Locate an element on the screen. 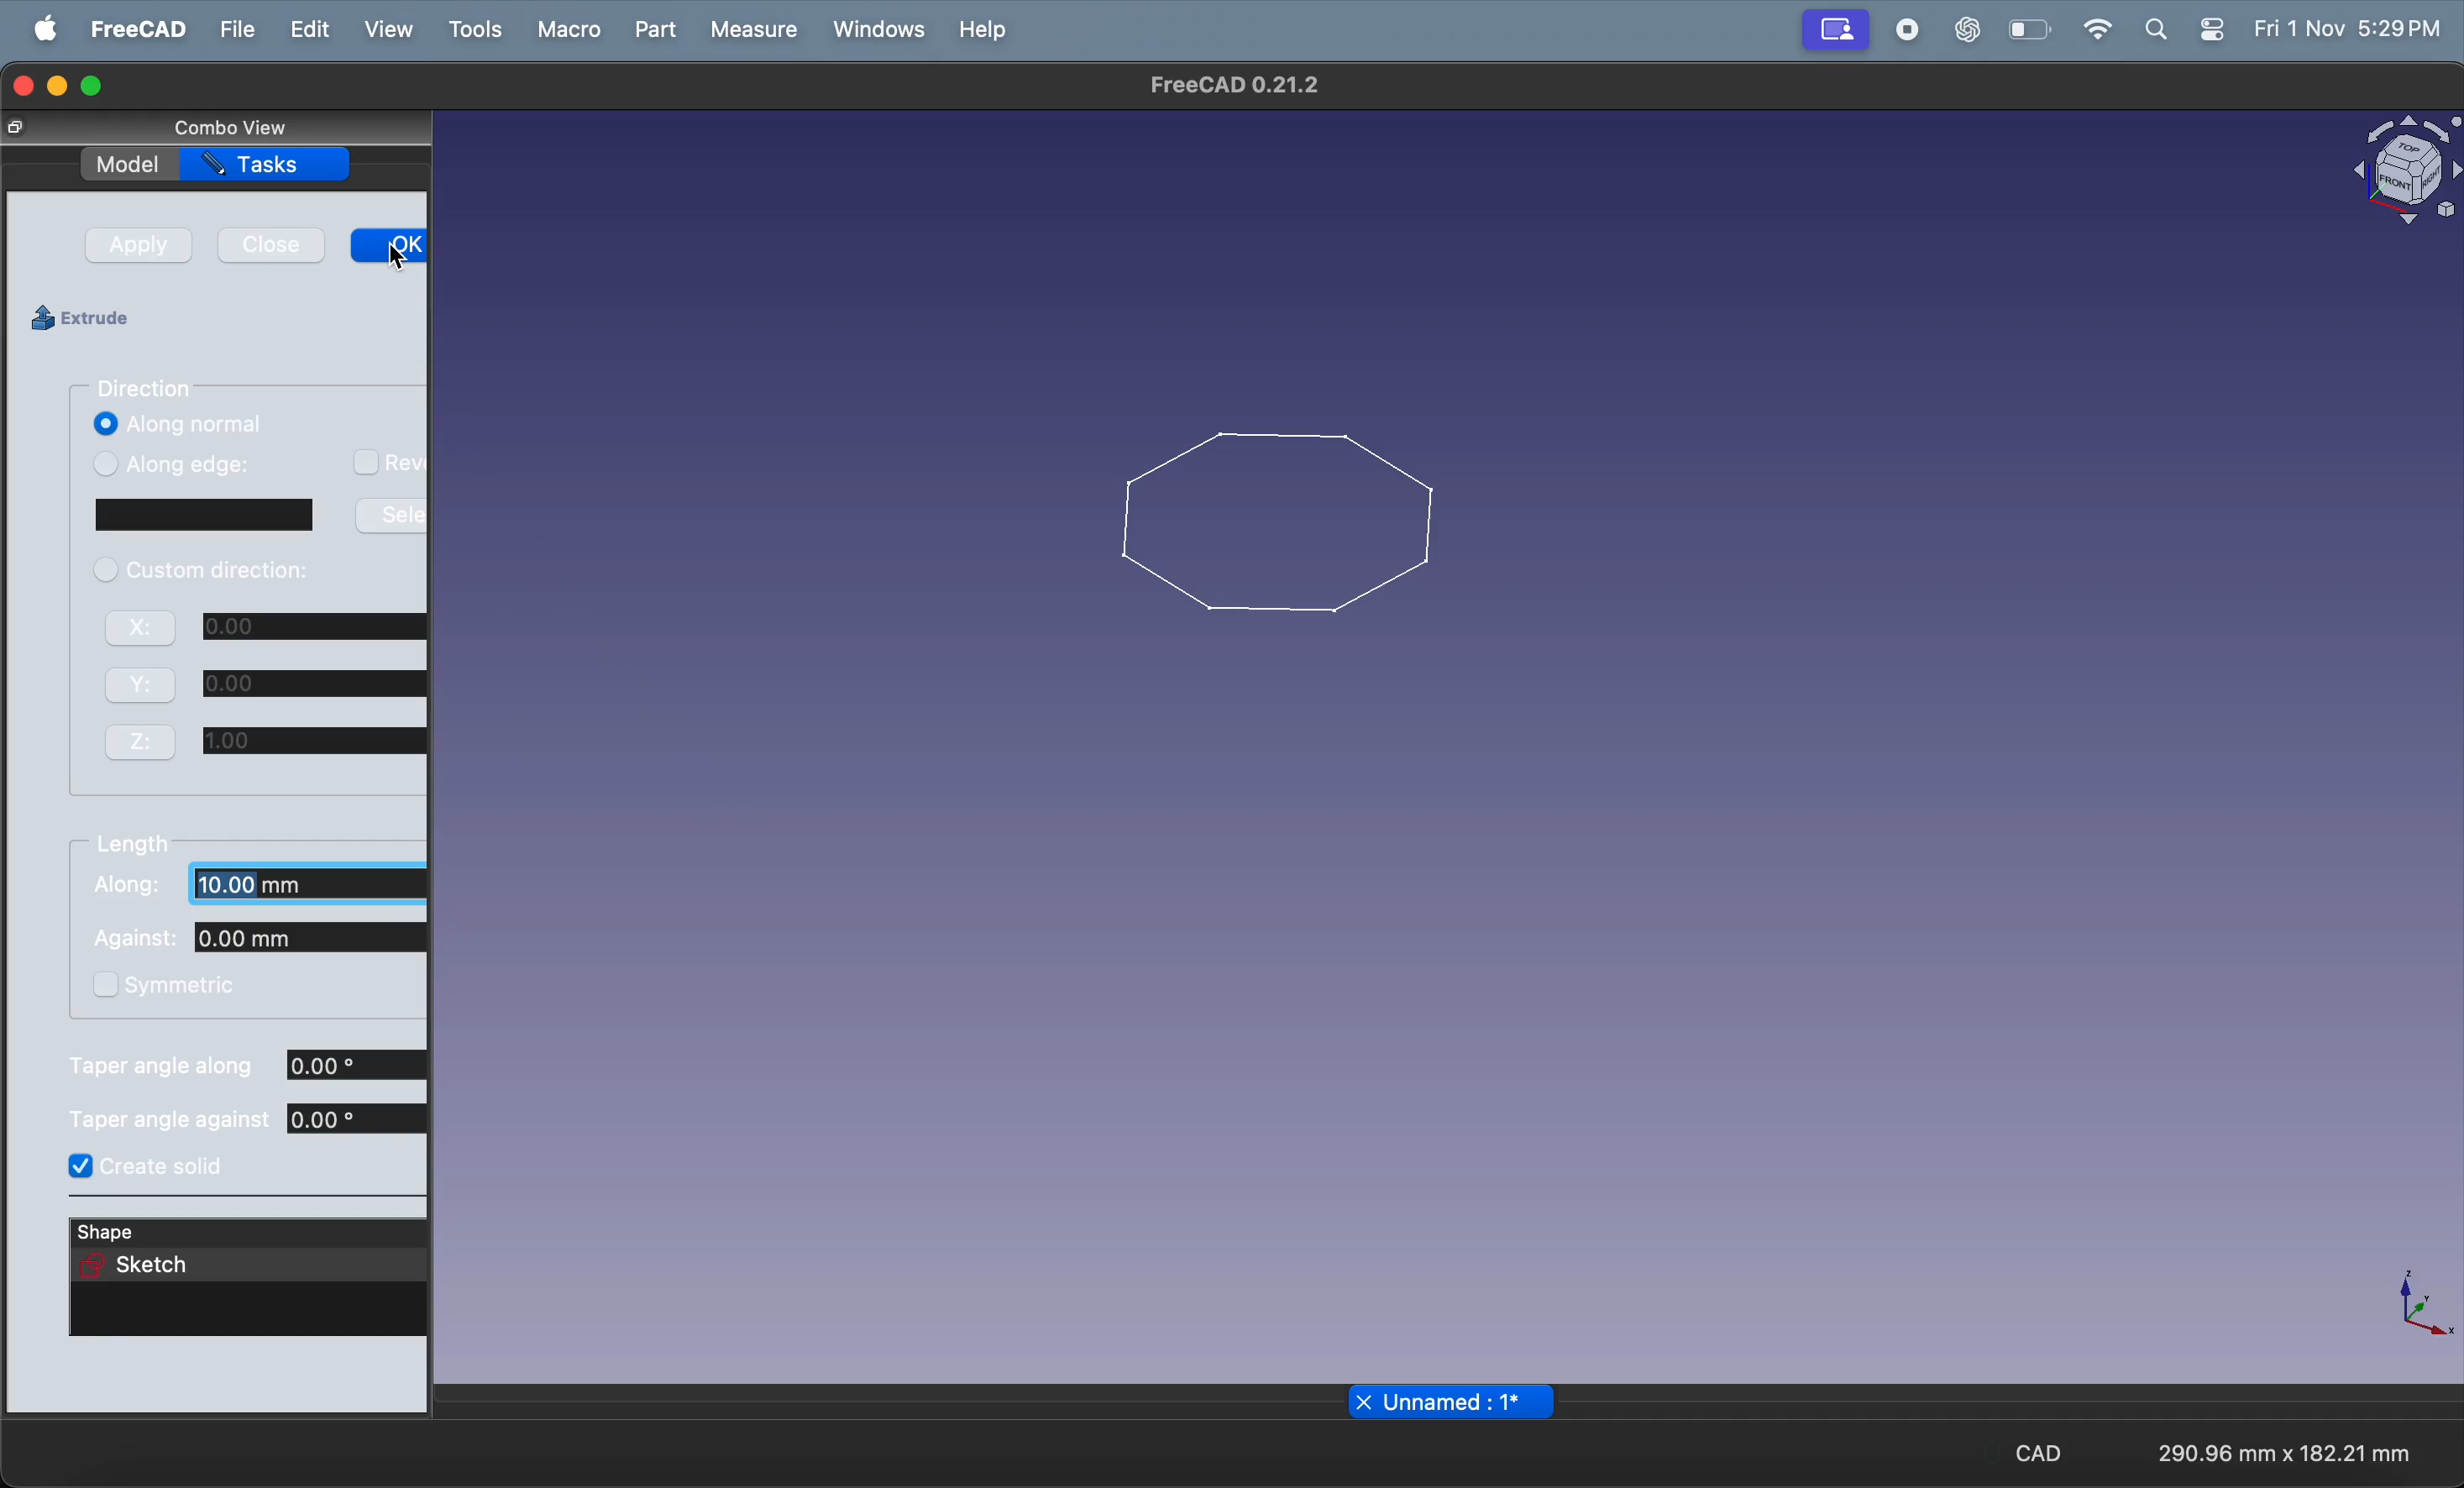 Image resolution: width=2464 pixels, height=1488 pixels. ok is located at coordinates (387, 247).